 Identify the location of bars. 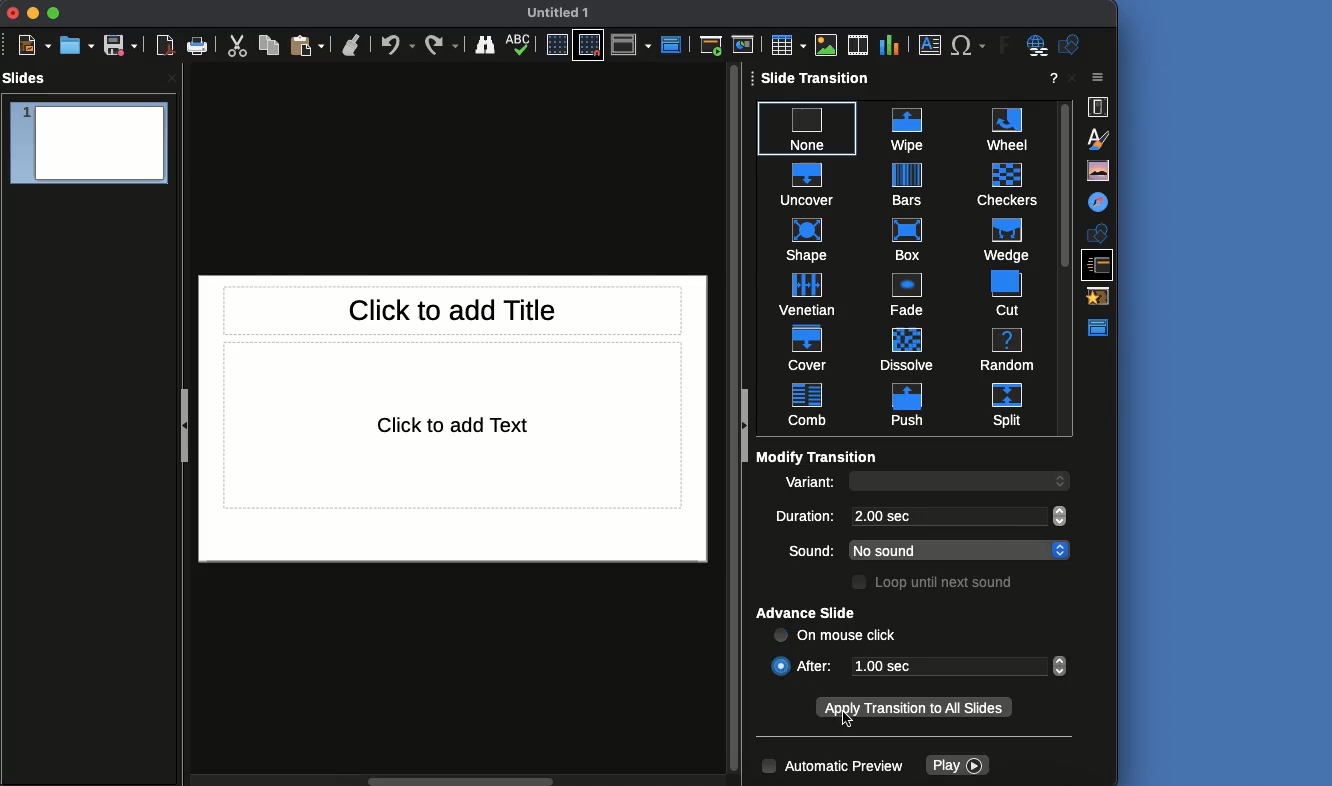
(906, 184).